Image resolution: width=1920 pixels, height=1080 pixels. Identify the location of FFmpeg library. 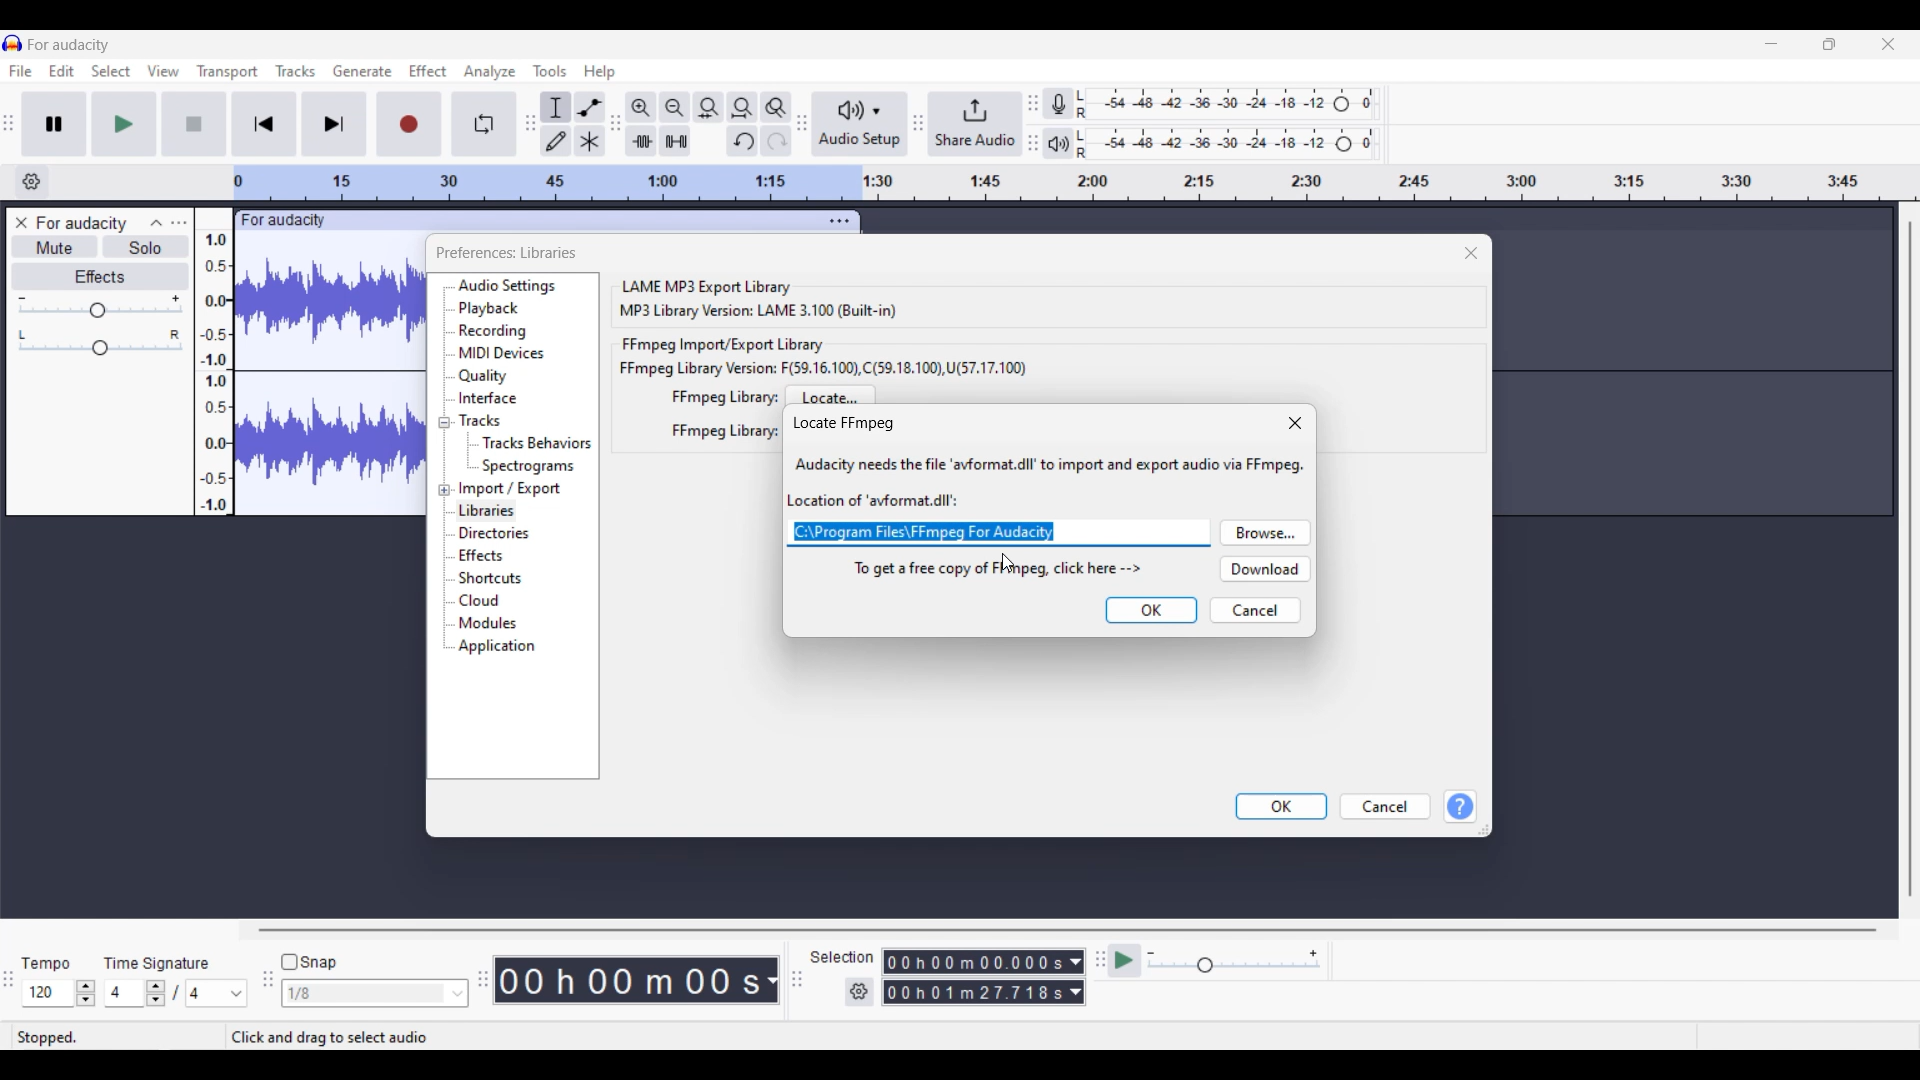
(724, 431).